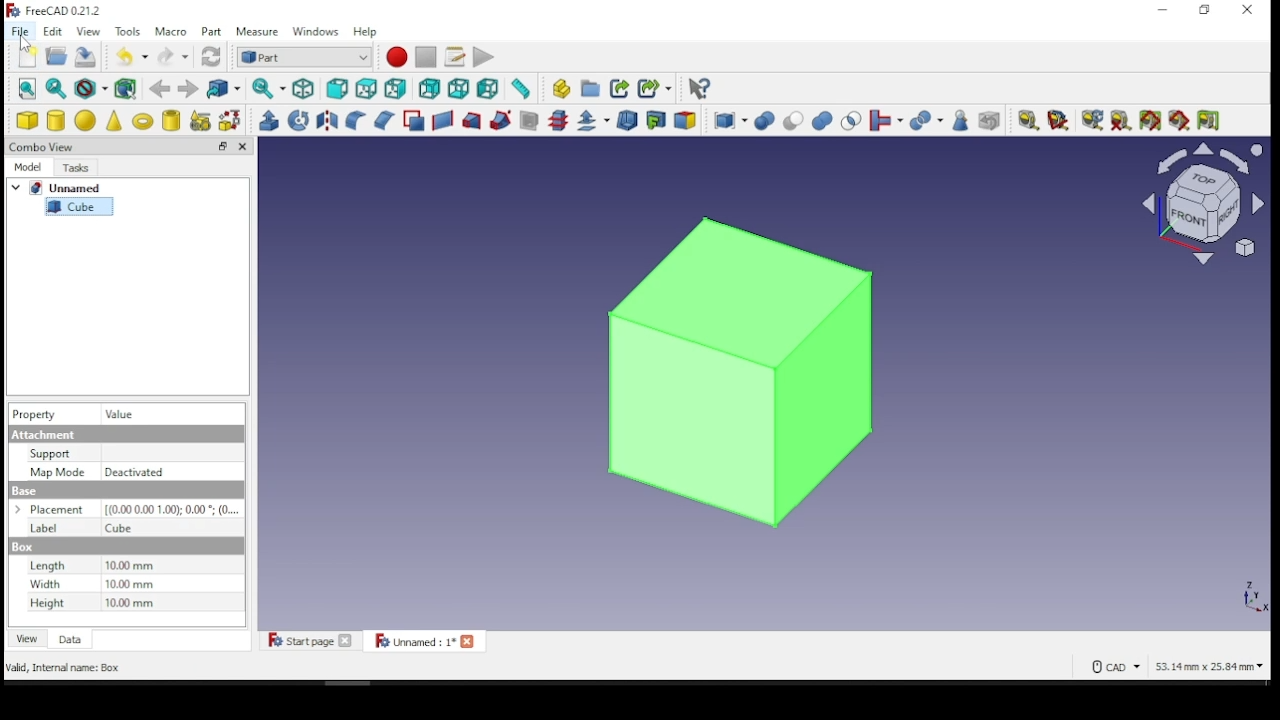  What do you see at coordinates (472, 122) in the screenshot?
I see `loft` at bounding box center [472, 122].